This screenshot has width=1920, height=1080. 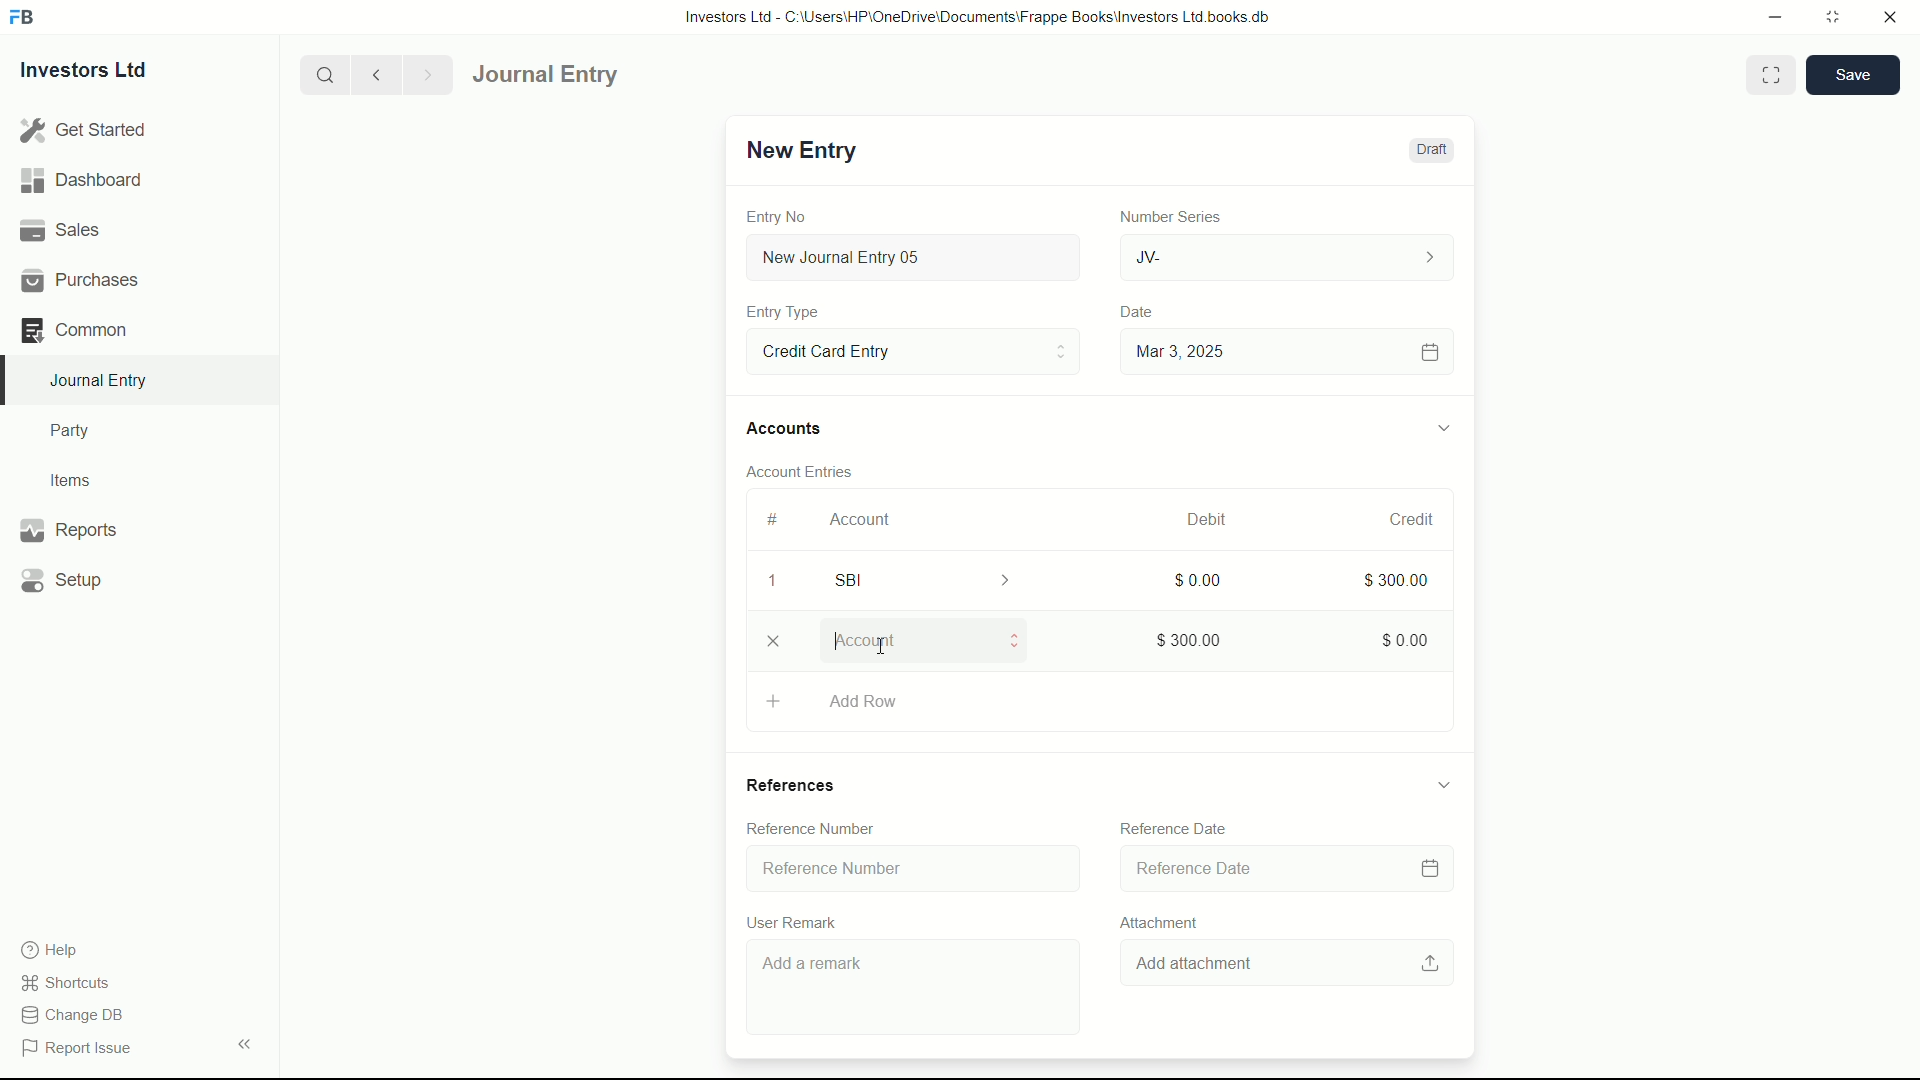 I want to click on FrappeBooks logo, so click(x=22, y=18).